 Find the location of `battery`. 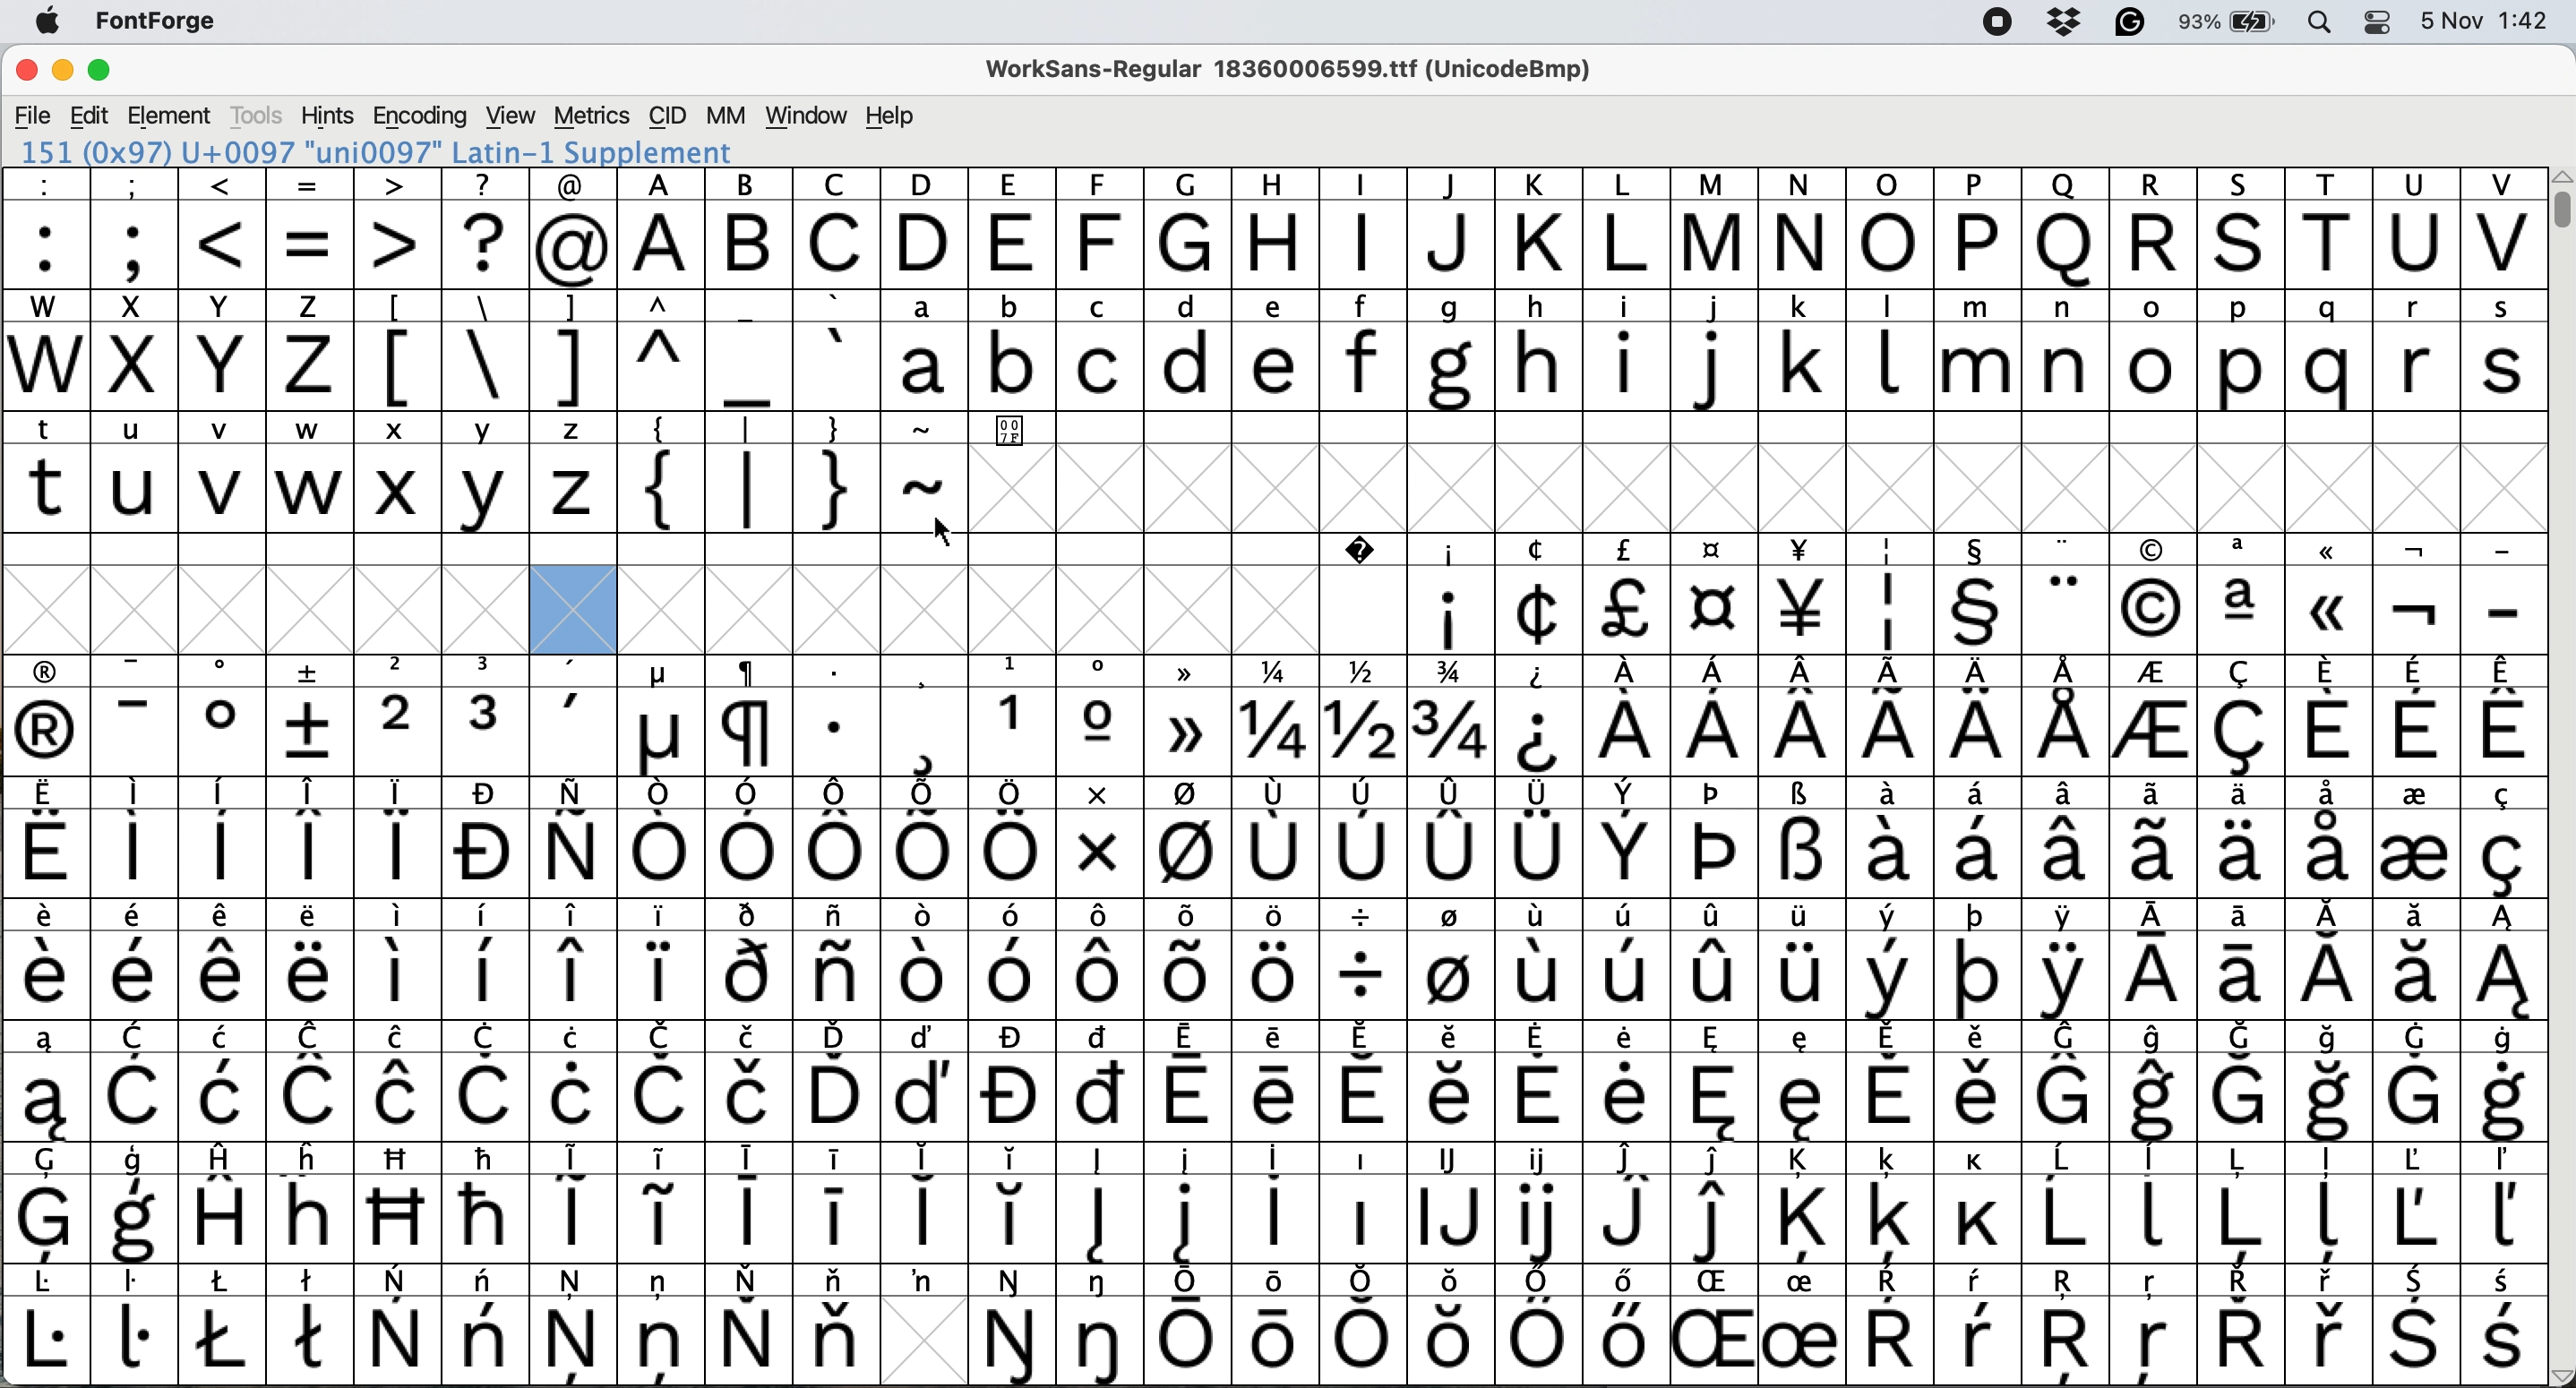

battery is located at coordinates (2235, 21).